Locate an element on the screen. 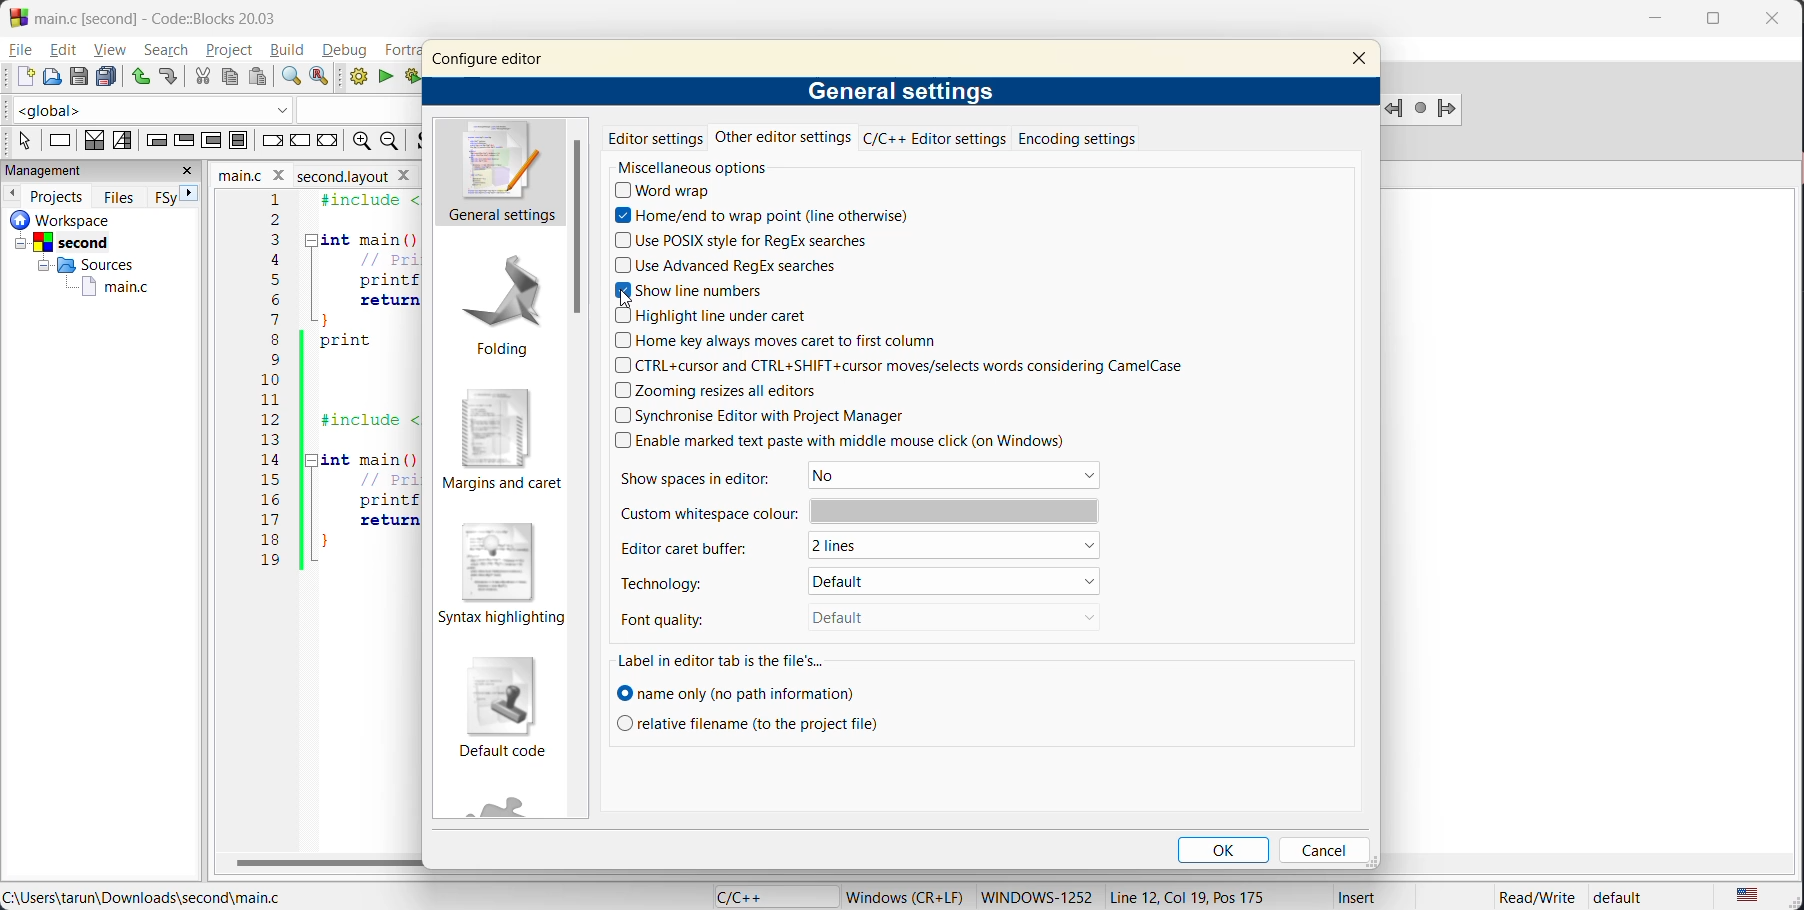 The width and height of the screenshot is (1804, 910). close is located at coordinates (1363, 59).